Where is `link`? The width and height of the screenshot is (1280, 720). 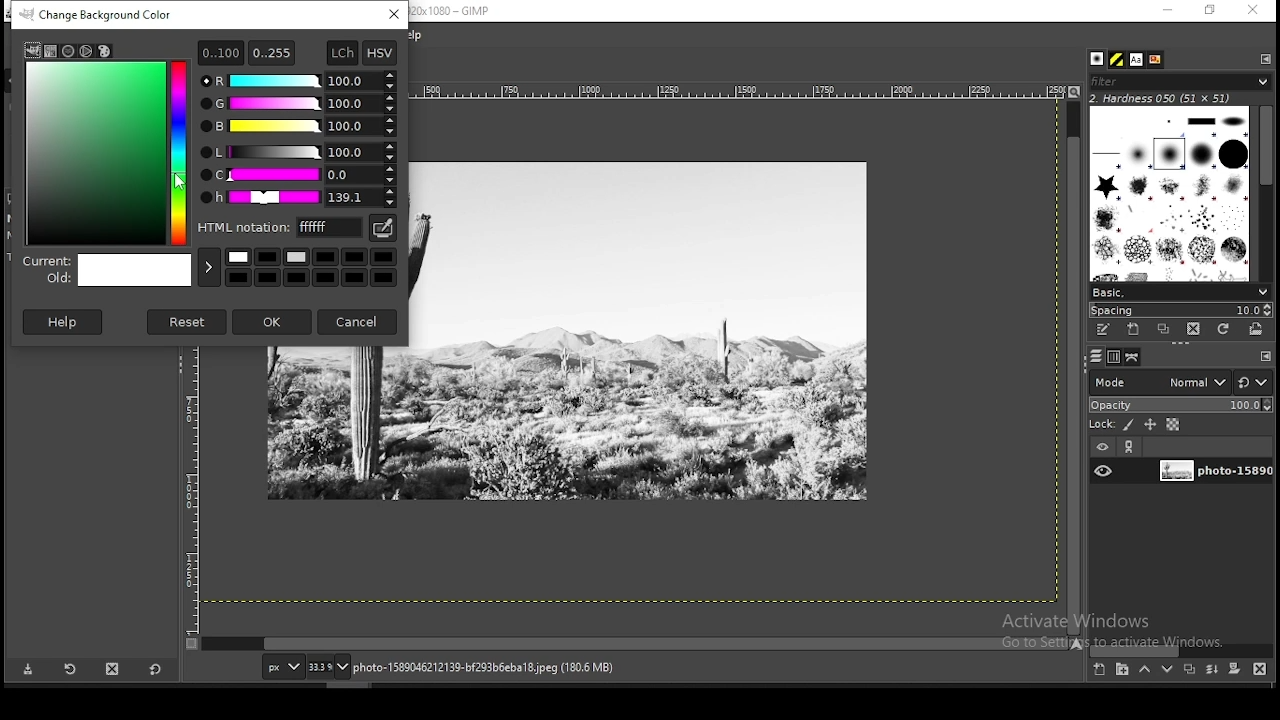 link is located at coordinates (1131, 447).